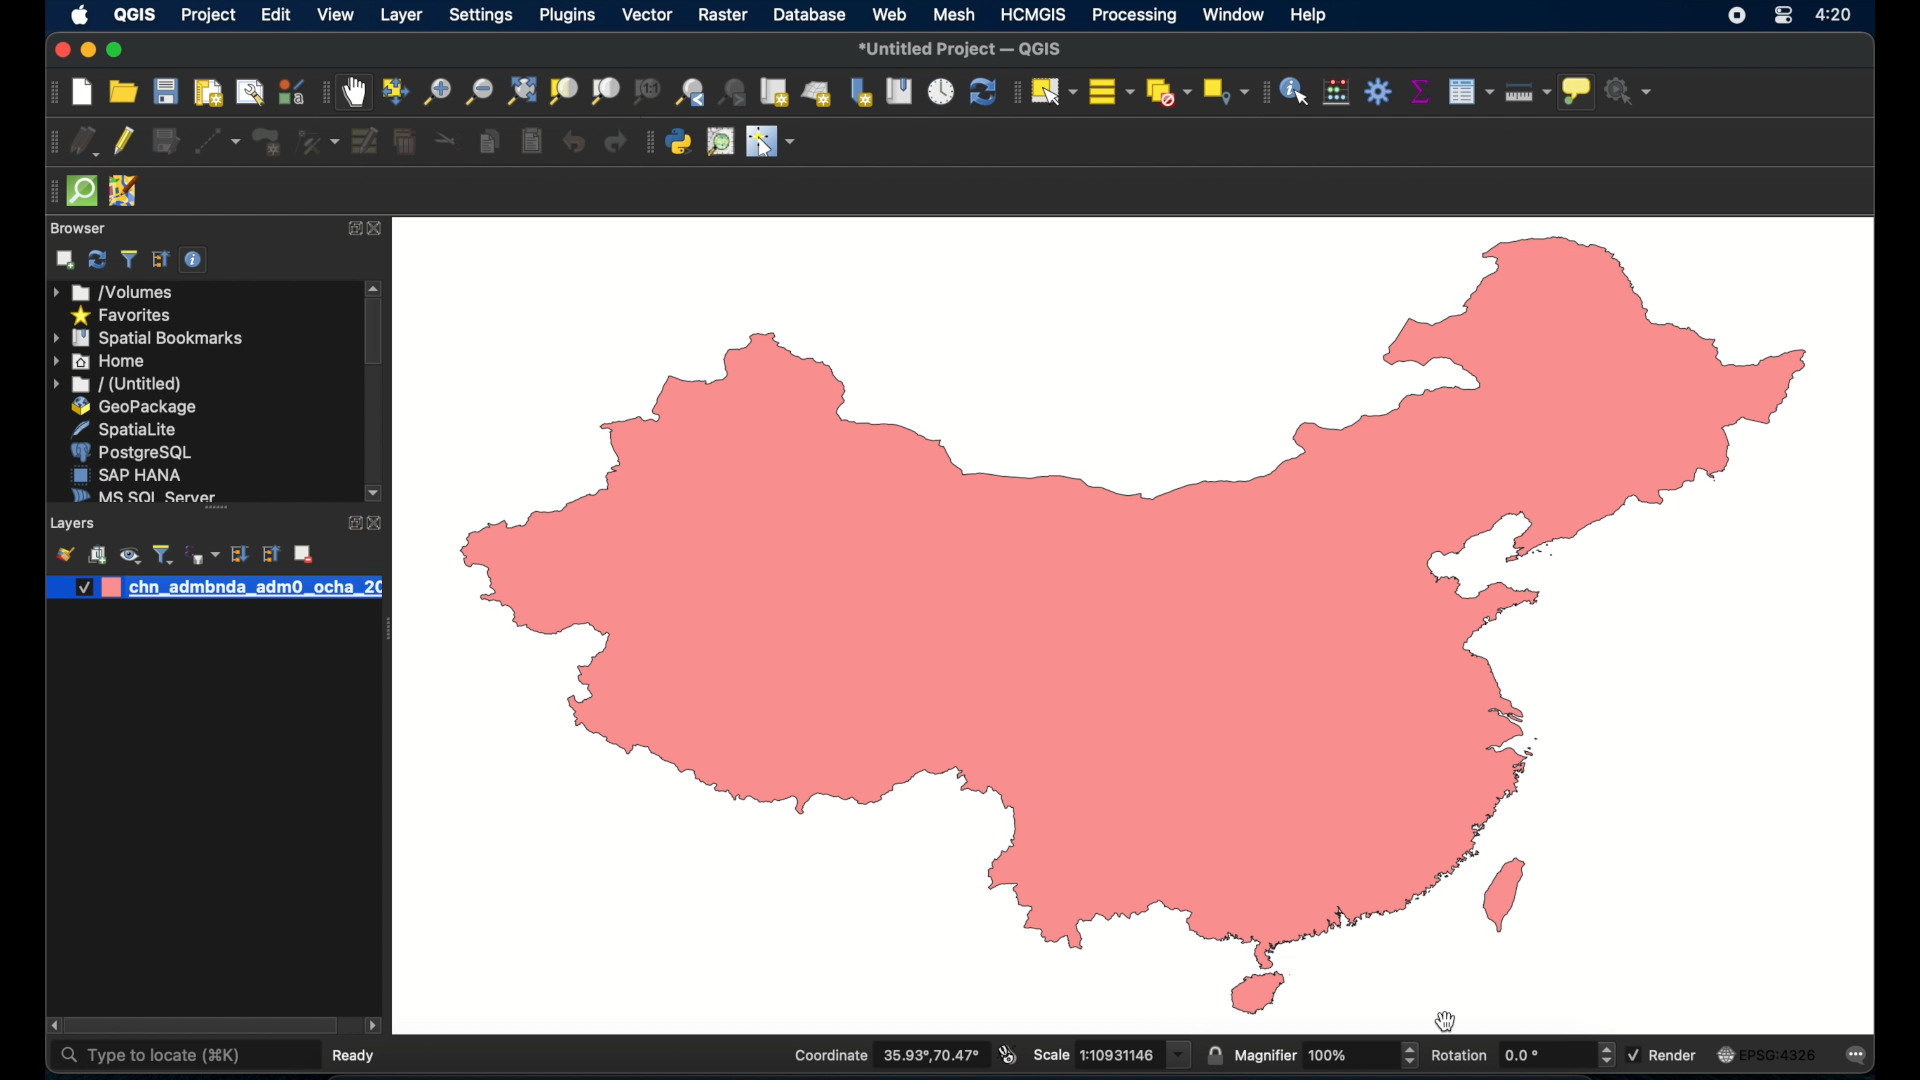  I want to click on messages, so click(1859, 1055).